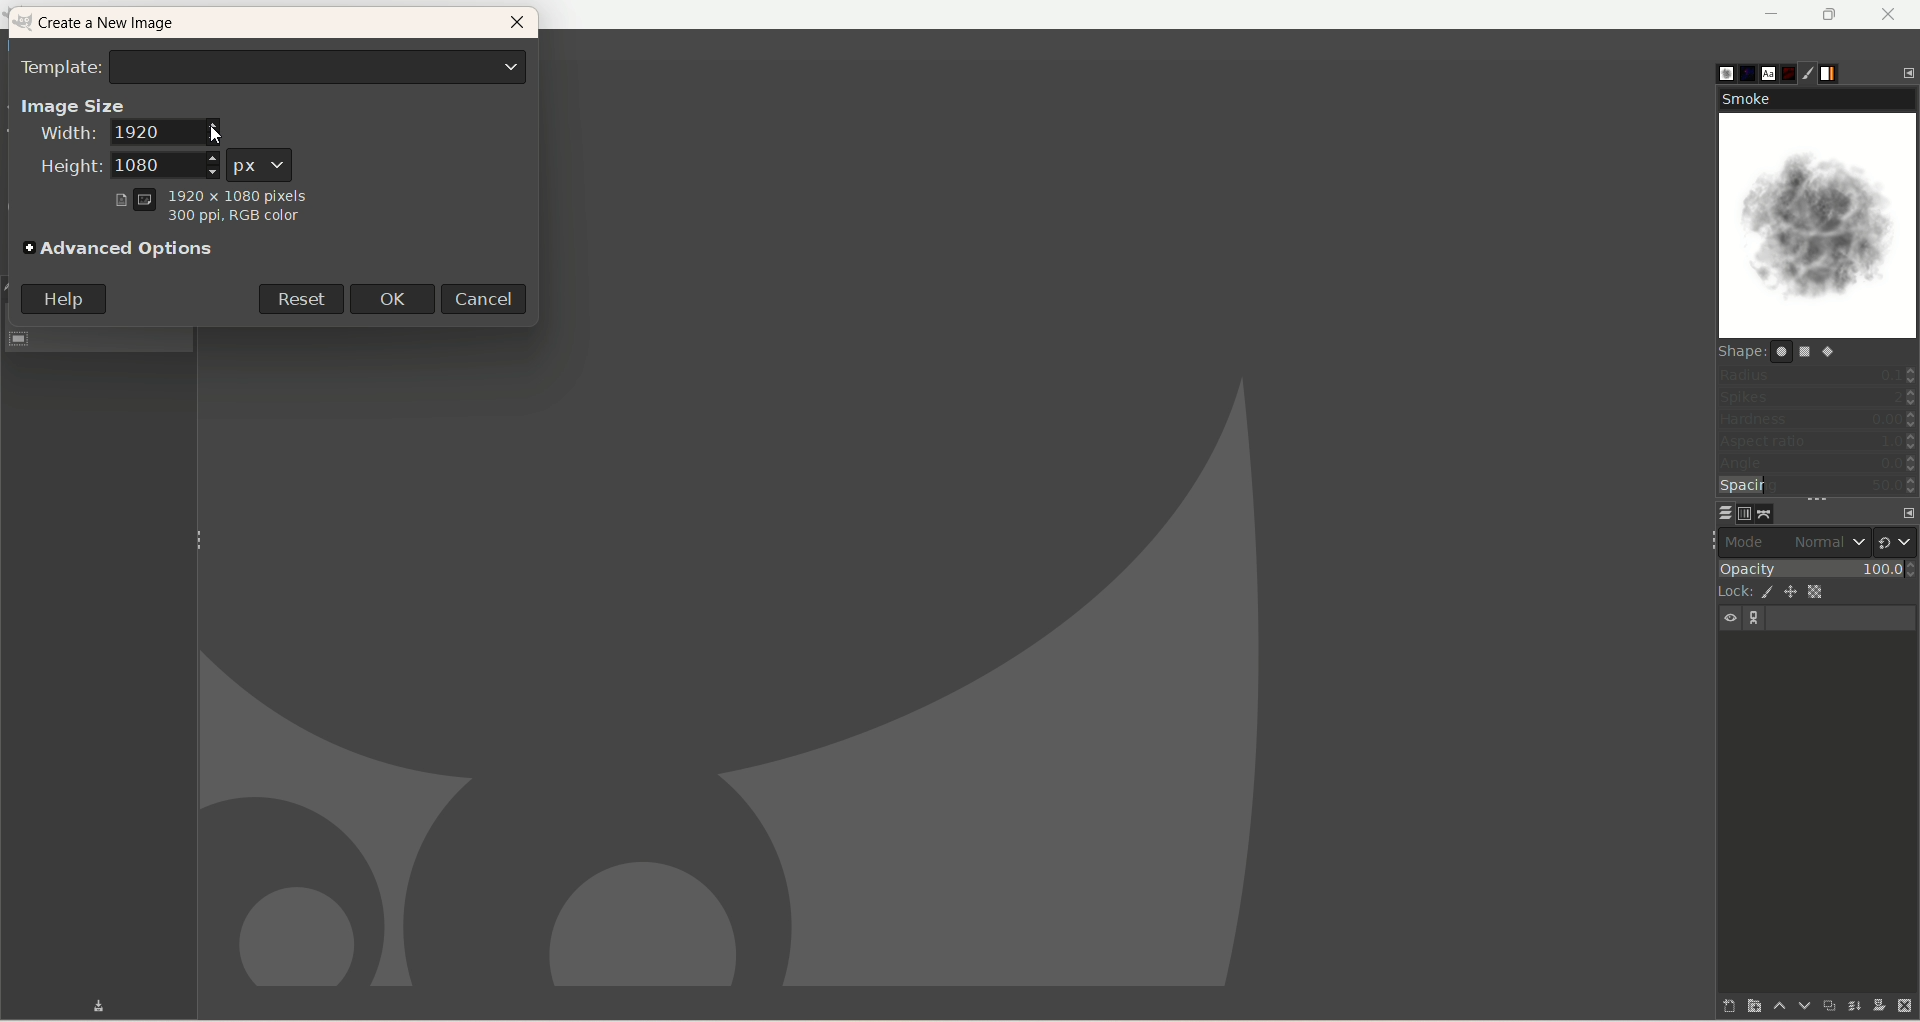 The height and width of the screenshot is (1022, 1920). What do you see at coordinates (1820, 214) in the screenshot?
I see `smoke` at bounding box center [1820, 214].